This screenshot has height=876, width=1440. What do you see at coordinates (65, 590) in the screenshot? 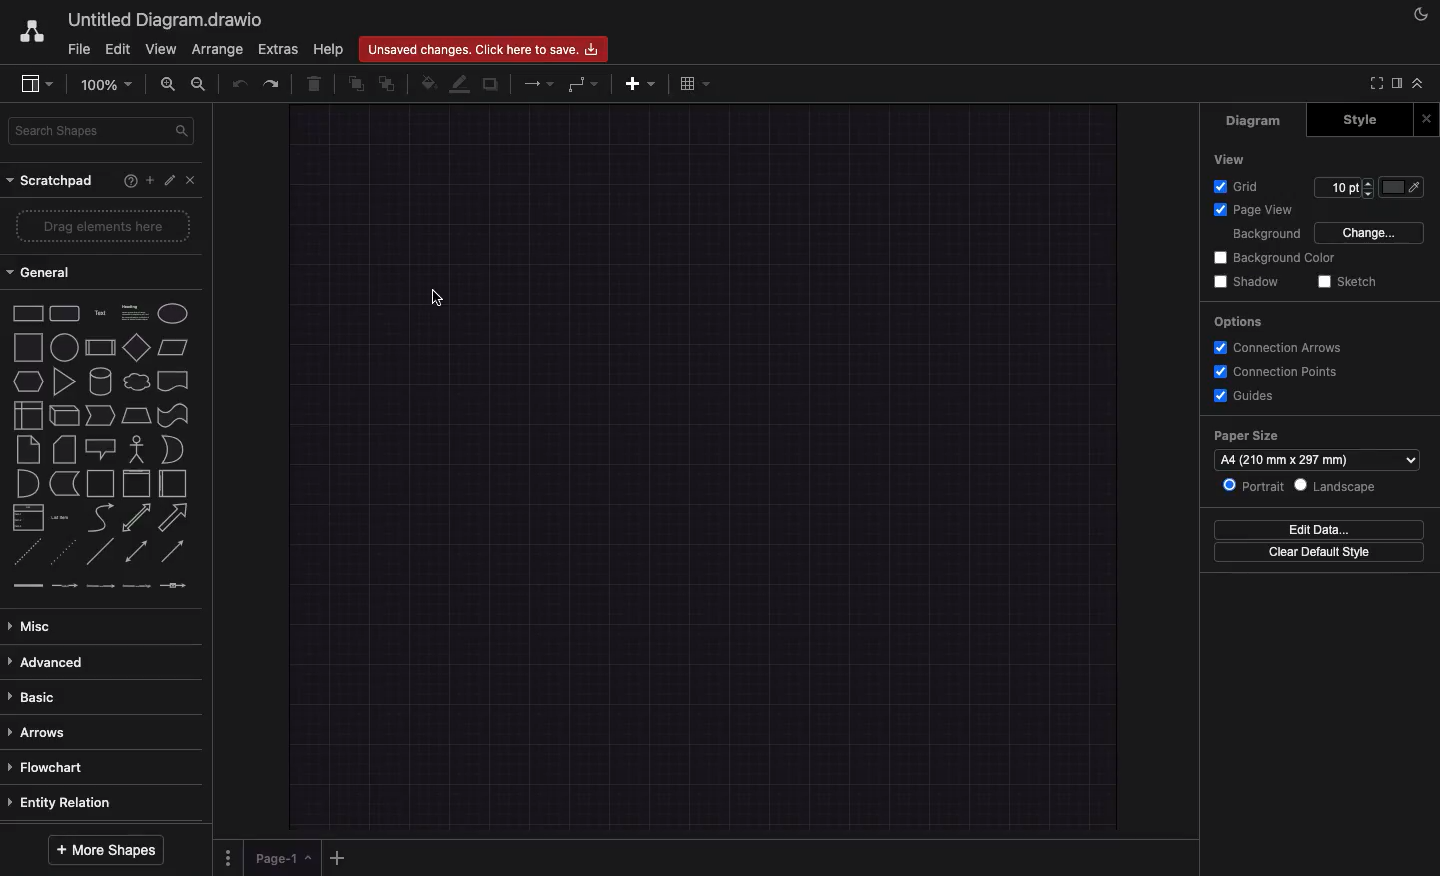
I see `connector with label` at bounding box center [65, 590].